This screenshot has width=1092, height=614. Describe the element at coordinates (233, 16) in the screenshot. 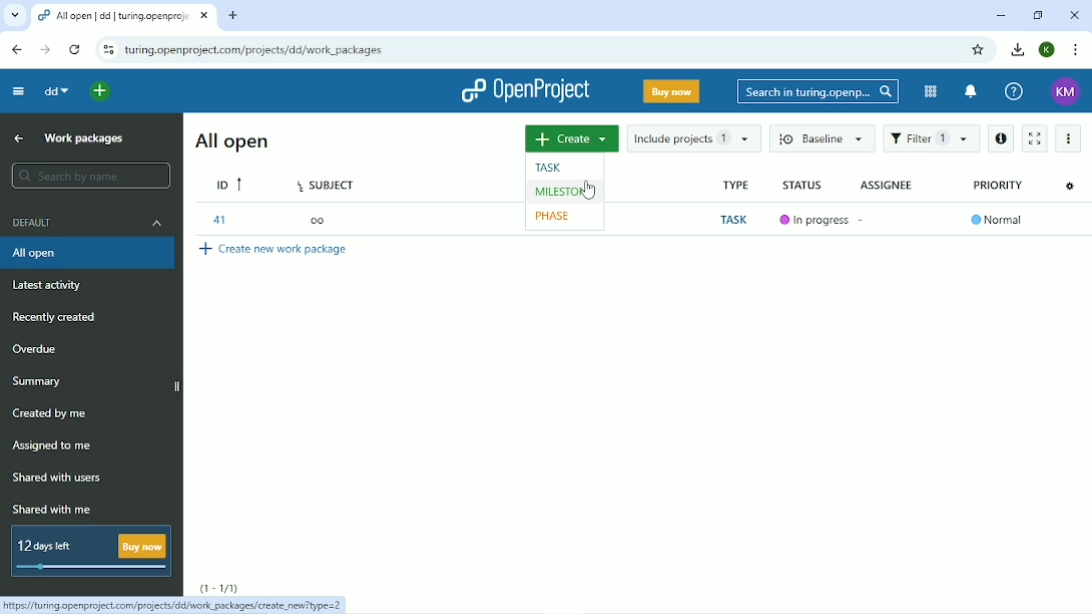

I see `New tab` at that location.